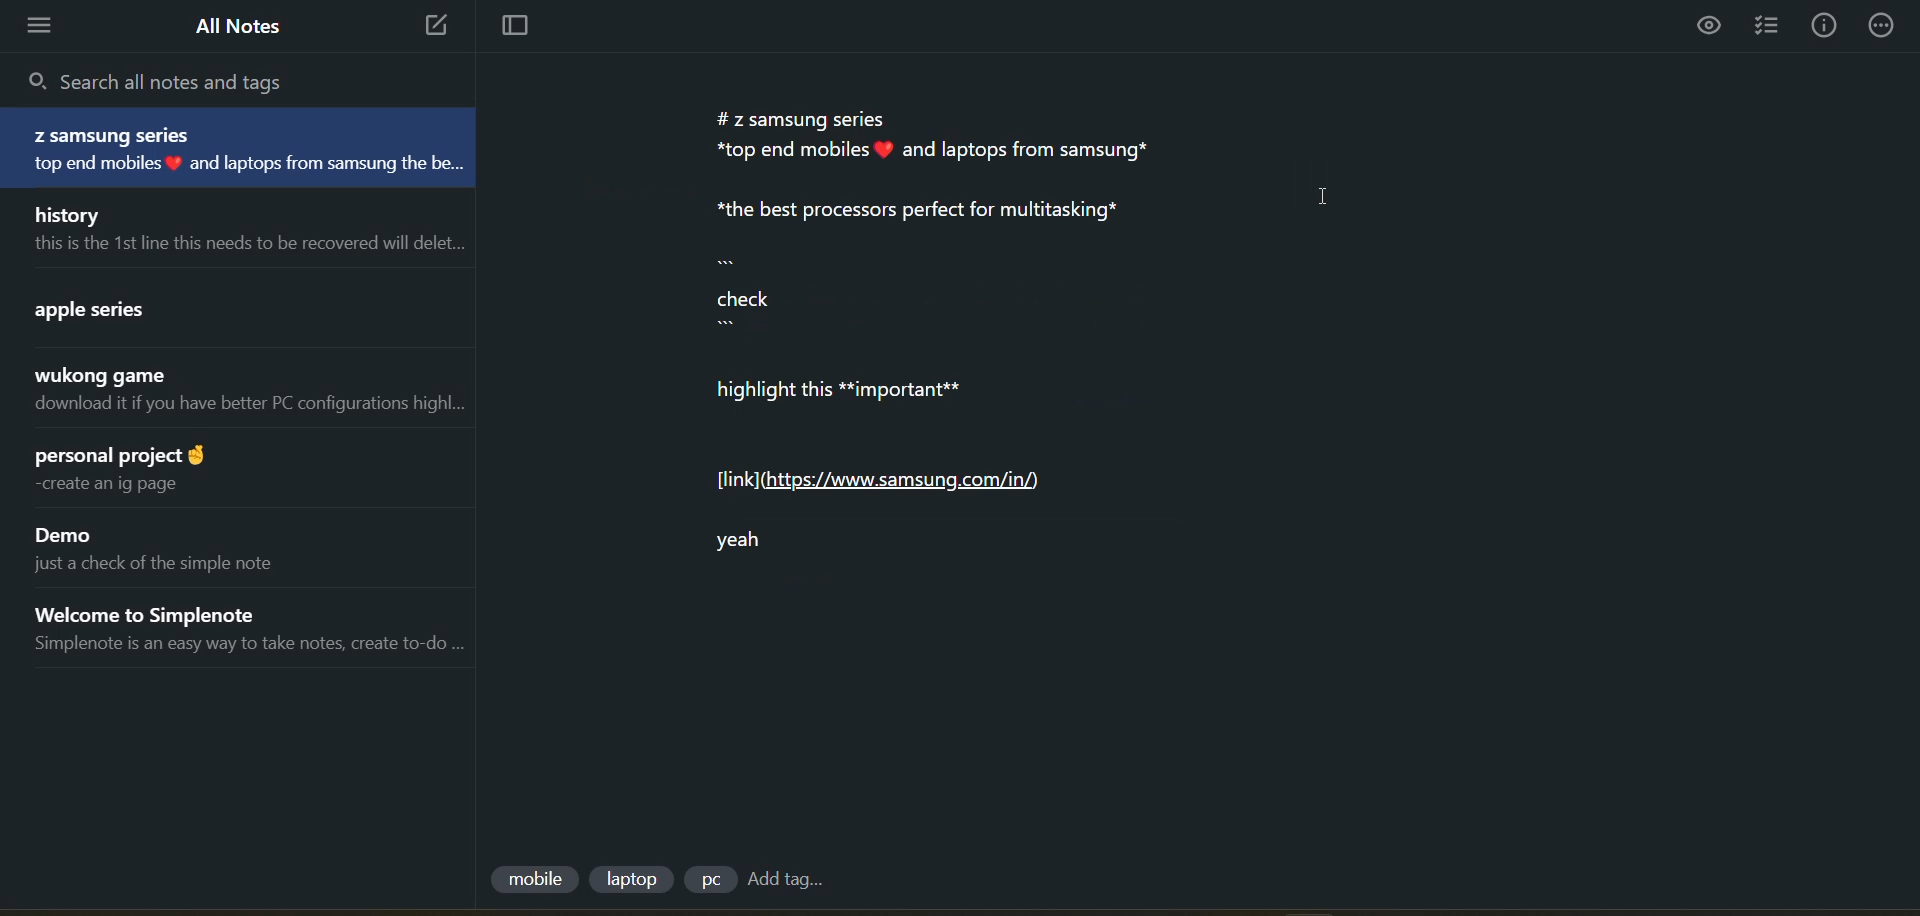 Image resolution: width=1920 pixels, height=916 pixels. Describe the element at coordinates (239, 26) in the screenshot. I see `all notes` at that location.